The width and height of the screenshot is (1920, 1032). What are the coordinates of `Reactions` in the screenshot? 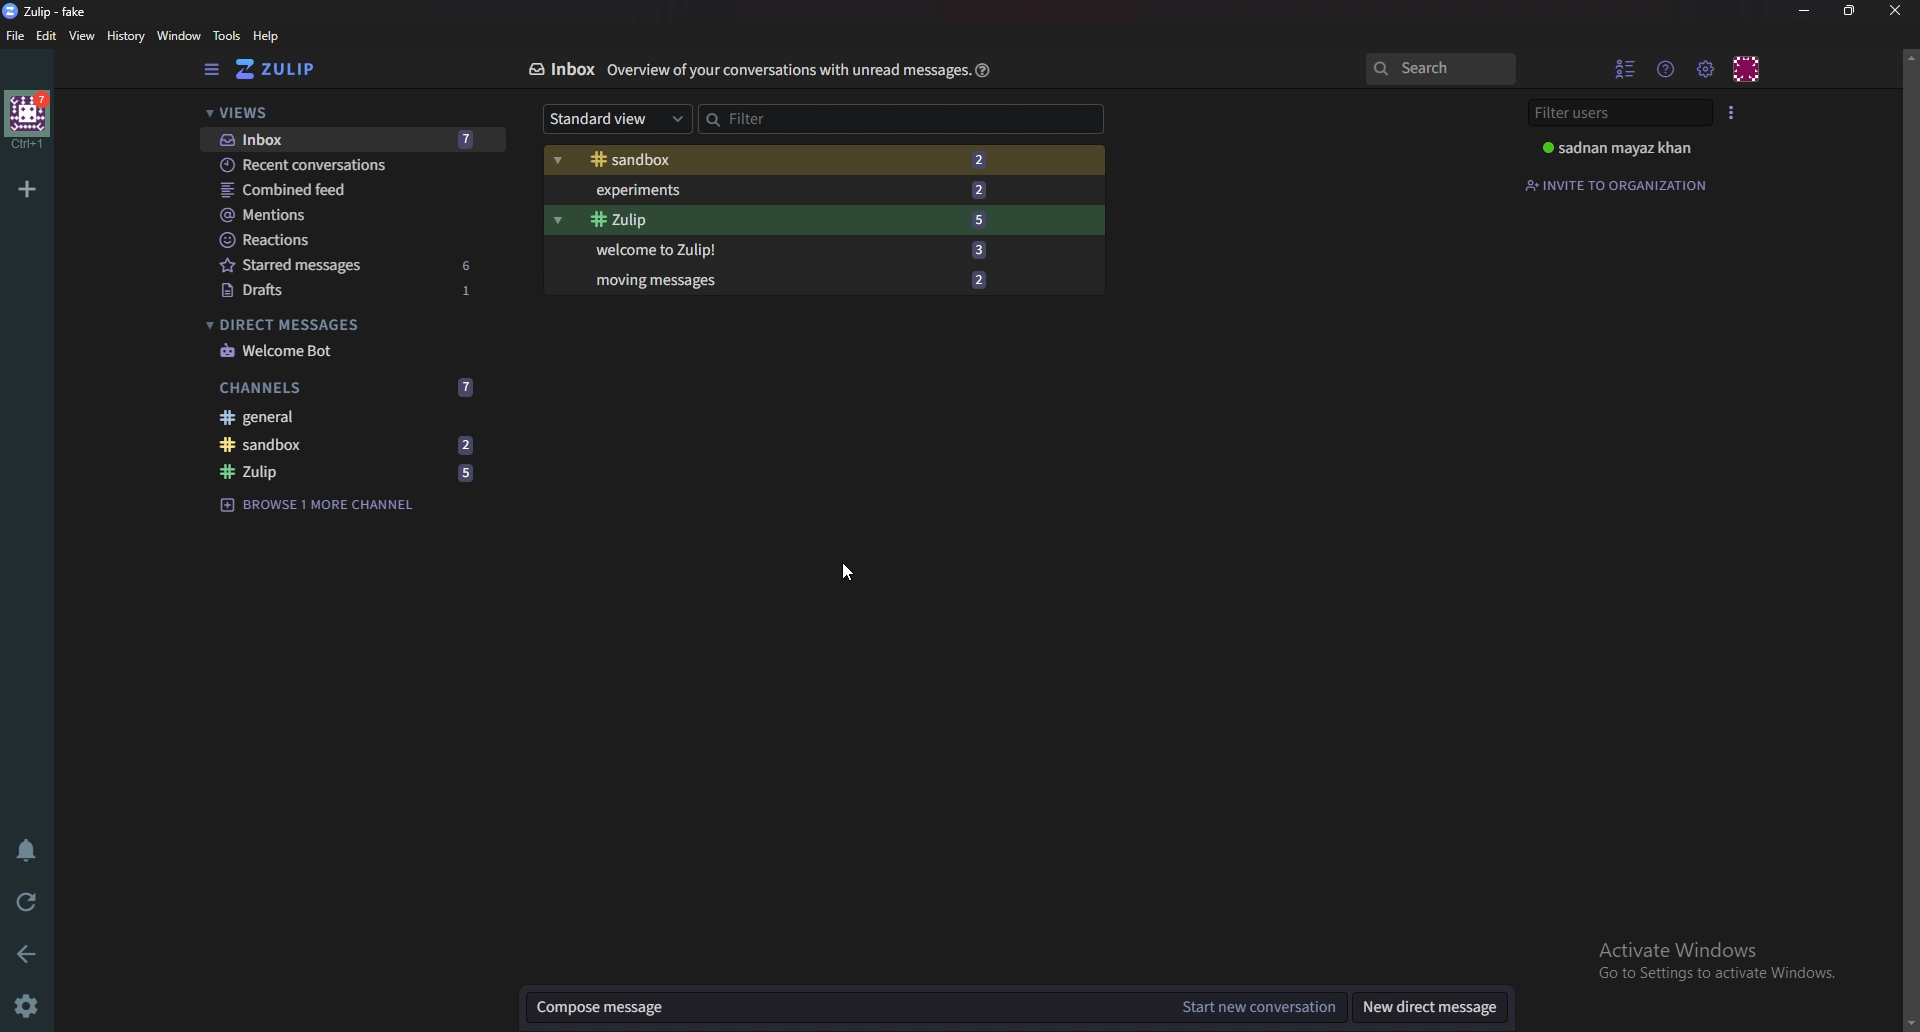 It's located at (342, 238).